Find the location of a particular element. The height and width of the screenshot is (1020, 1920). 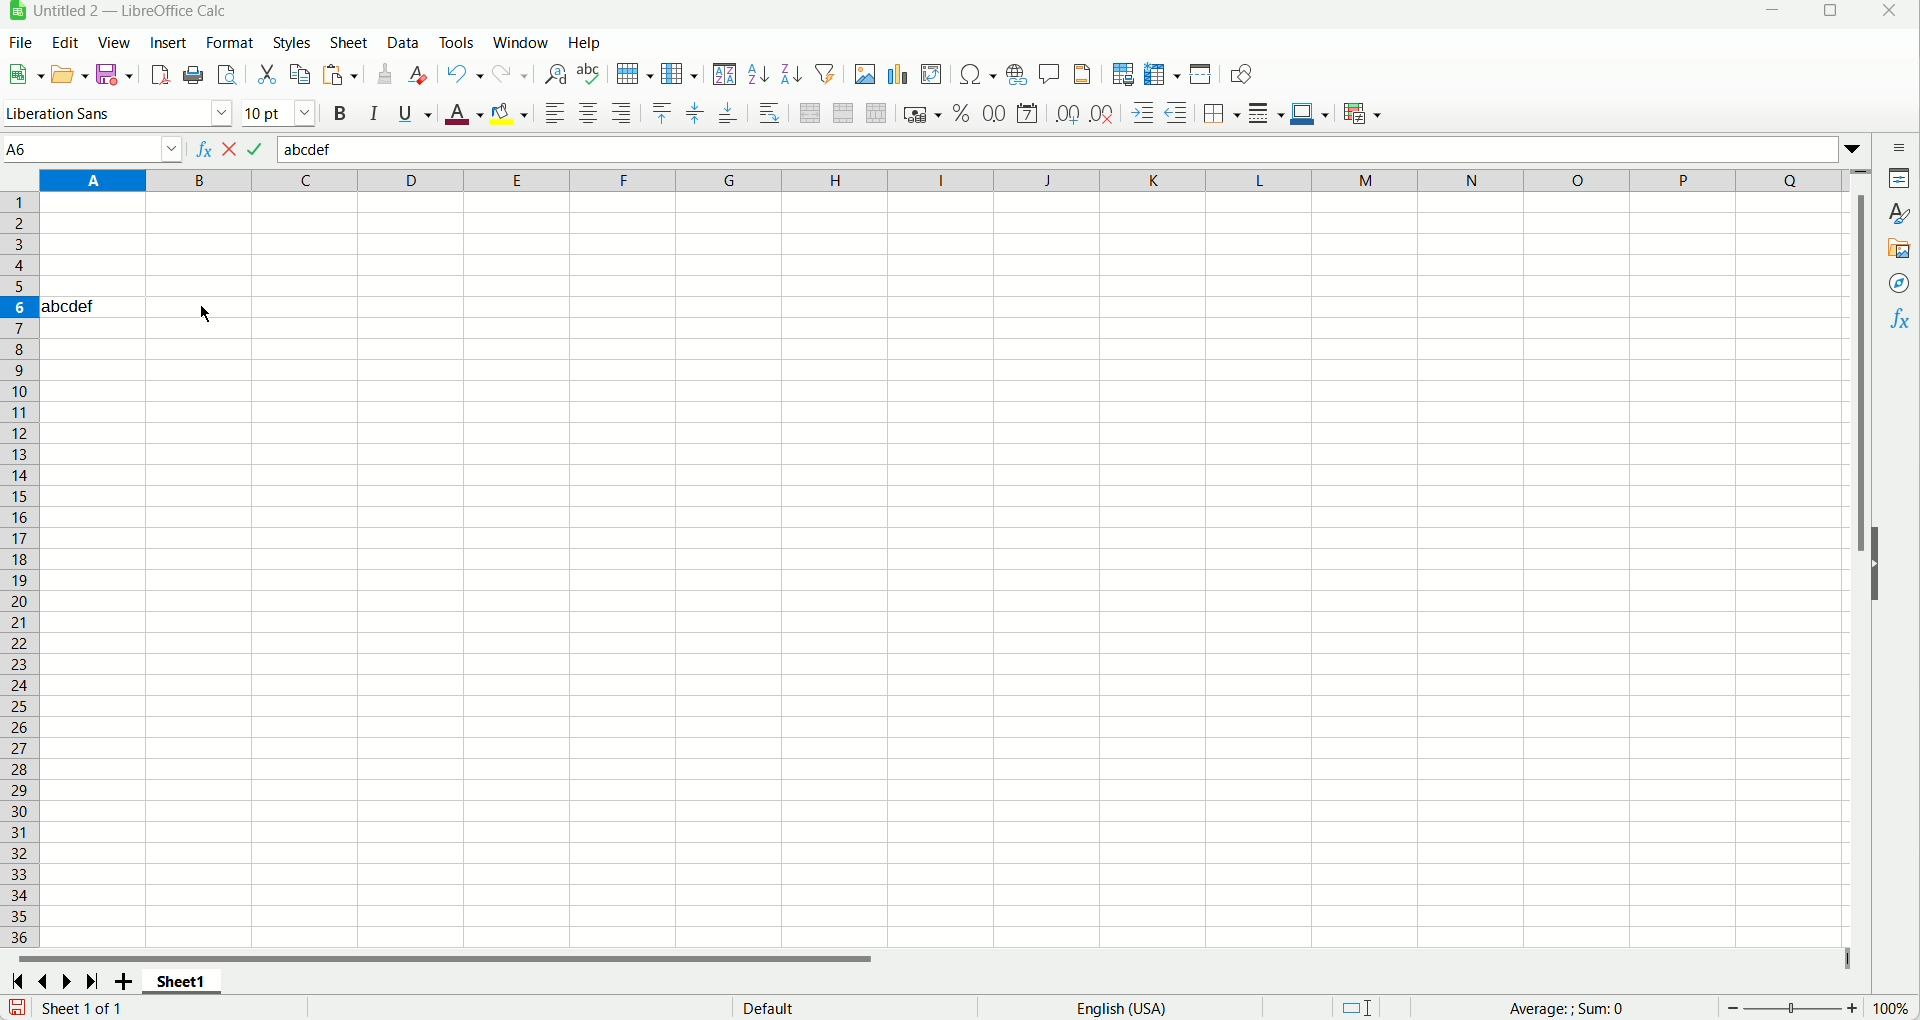

edit is located at coordinates (64, 43).